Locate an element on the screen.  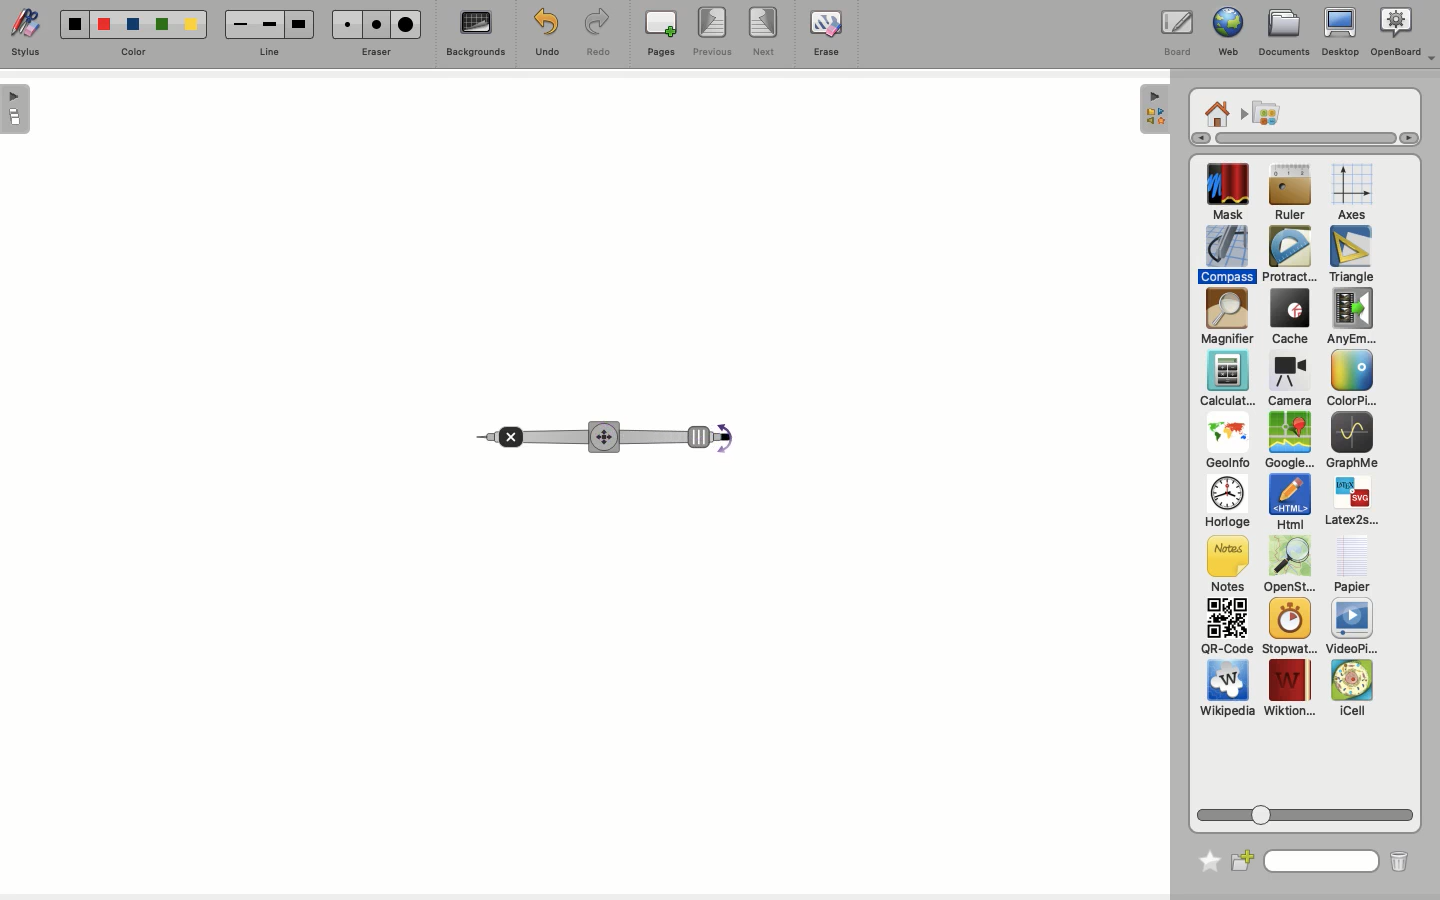
Eraser is located at coordinates (377, 51).